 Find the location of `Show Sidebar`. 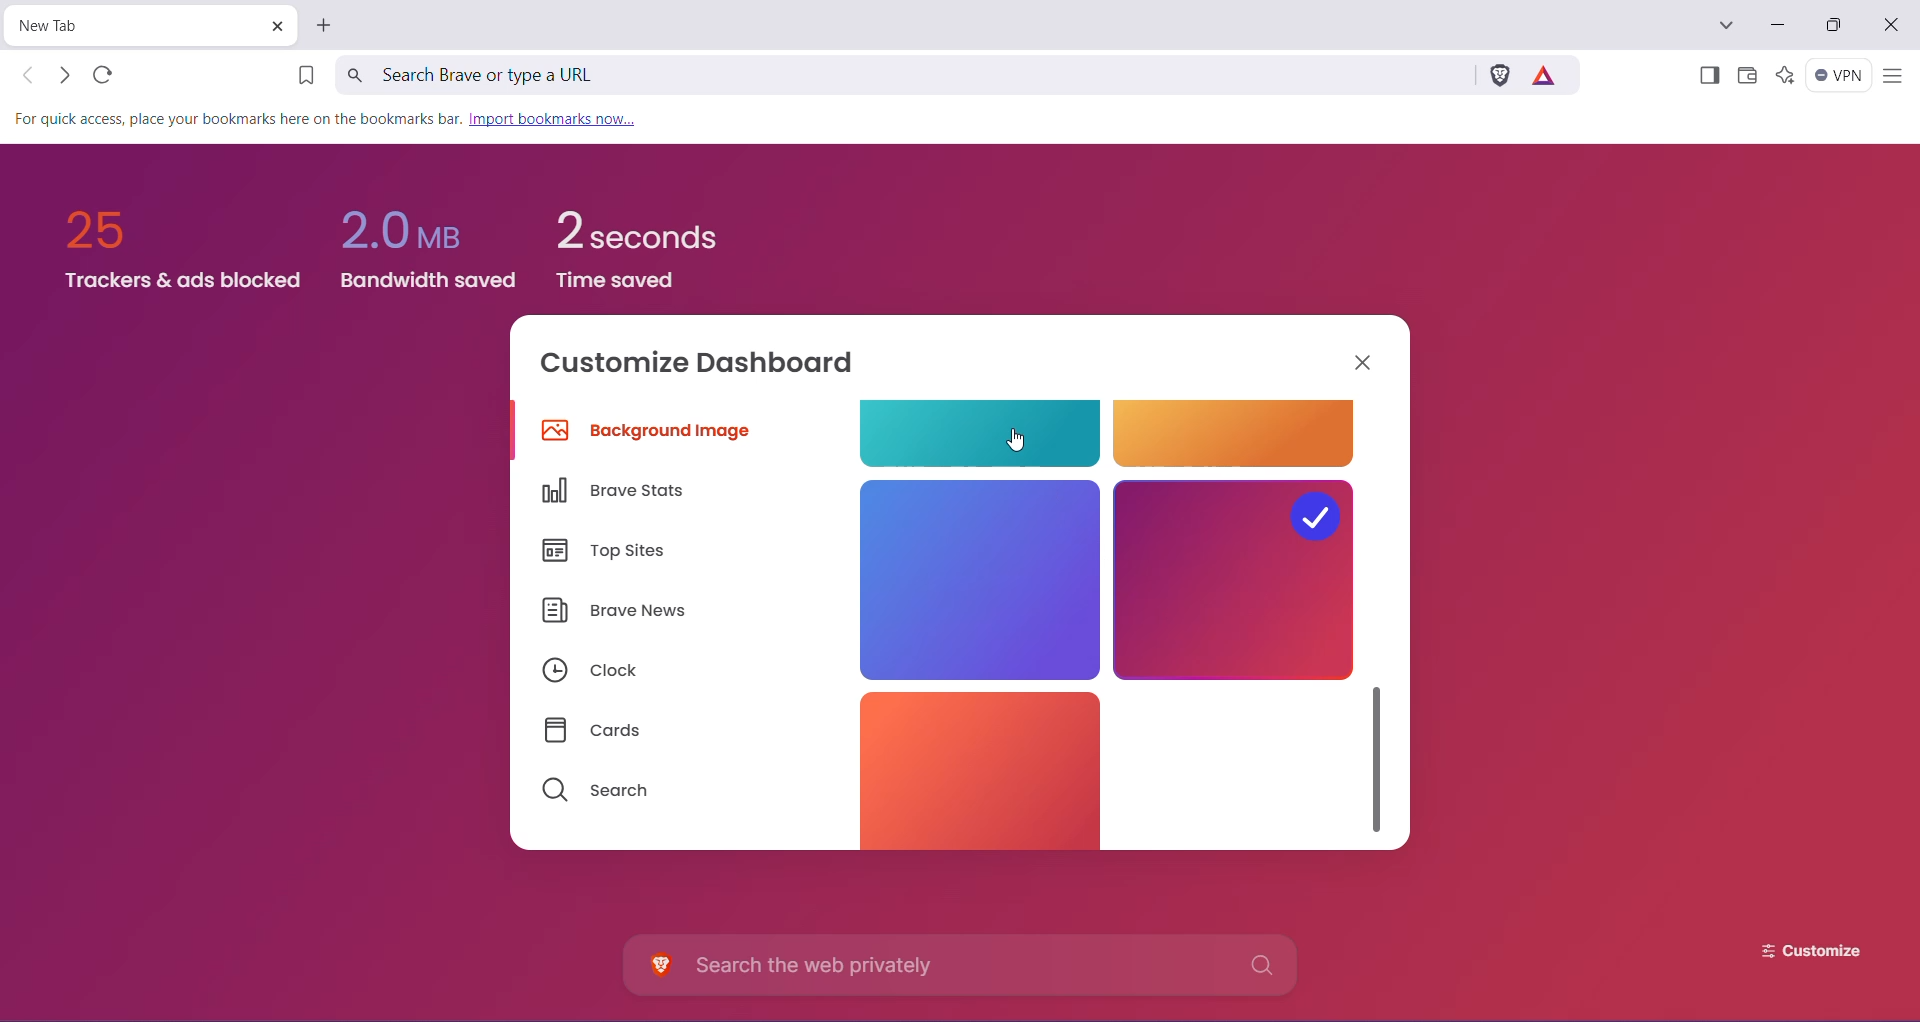

Show Sidebar is located at coordinates (1707, 77).